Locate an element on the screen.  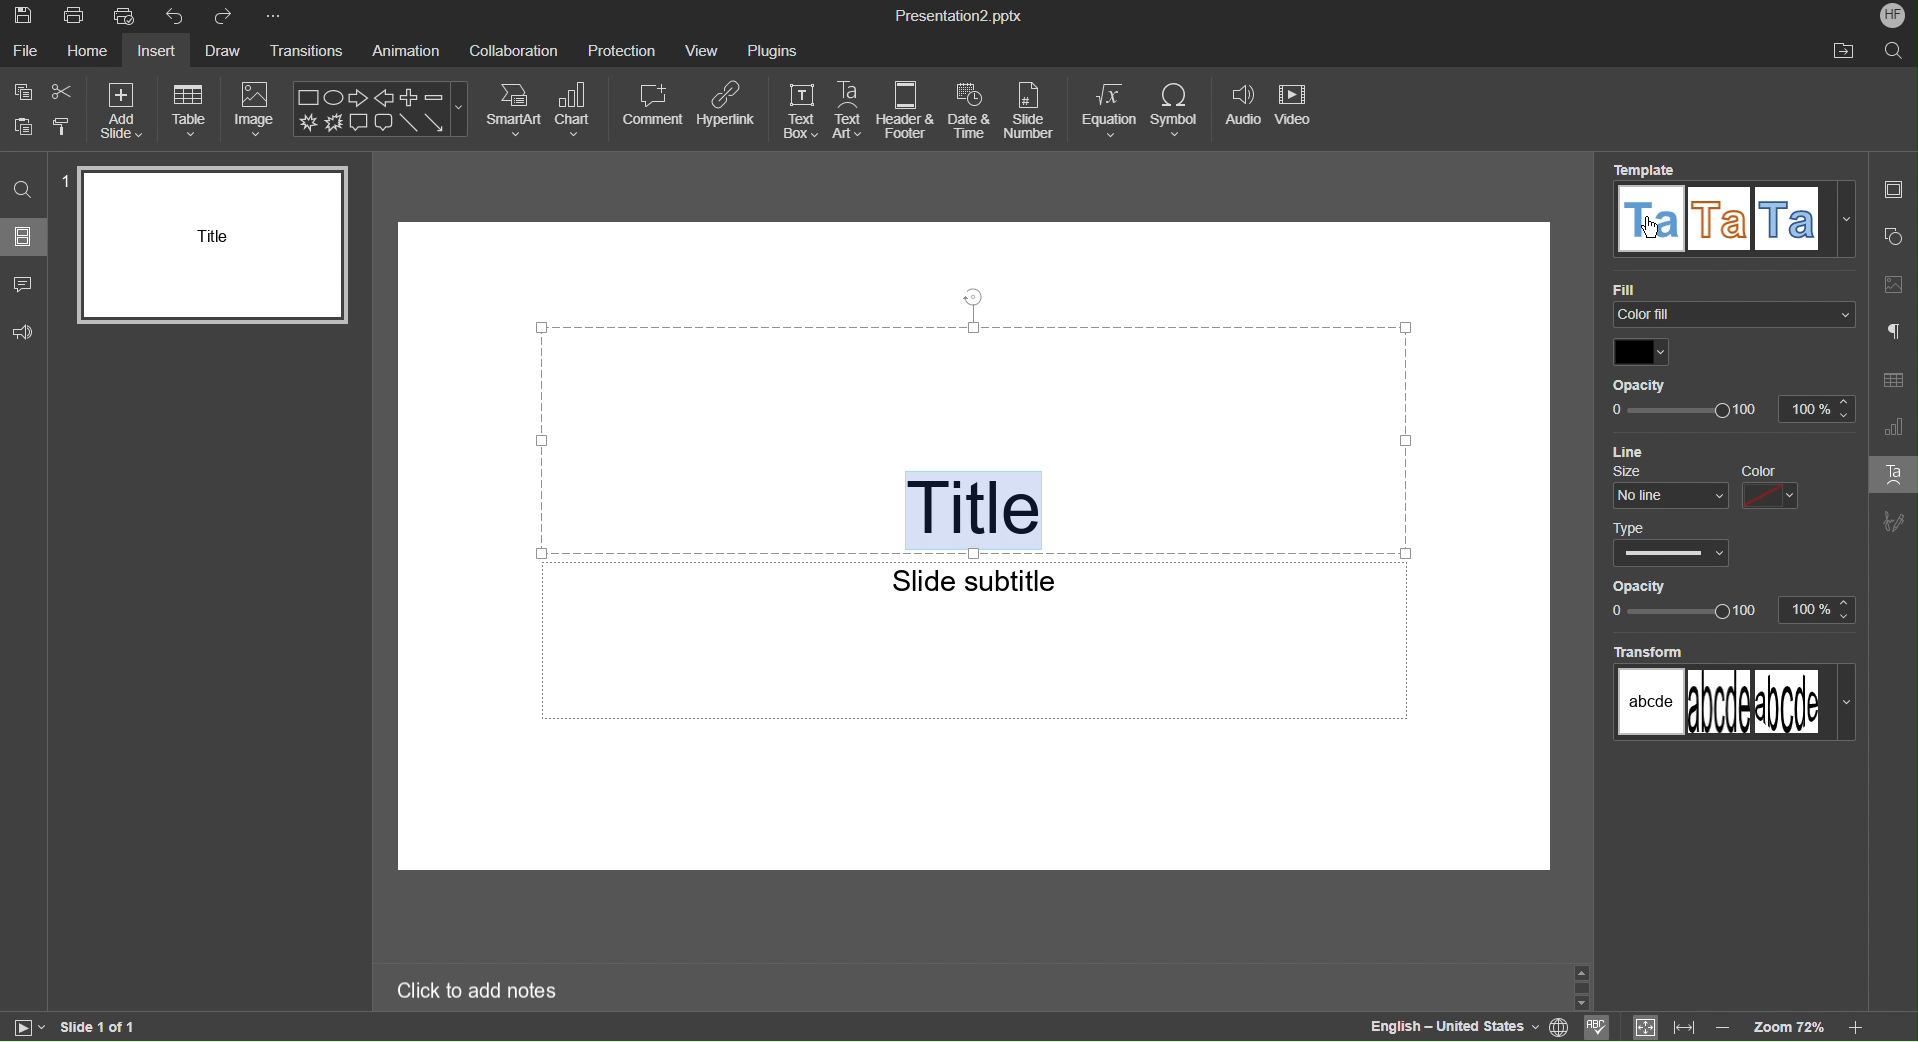
Symbol is located at coordinates (1177, 111).